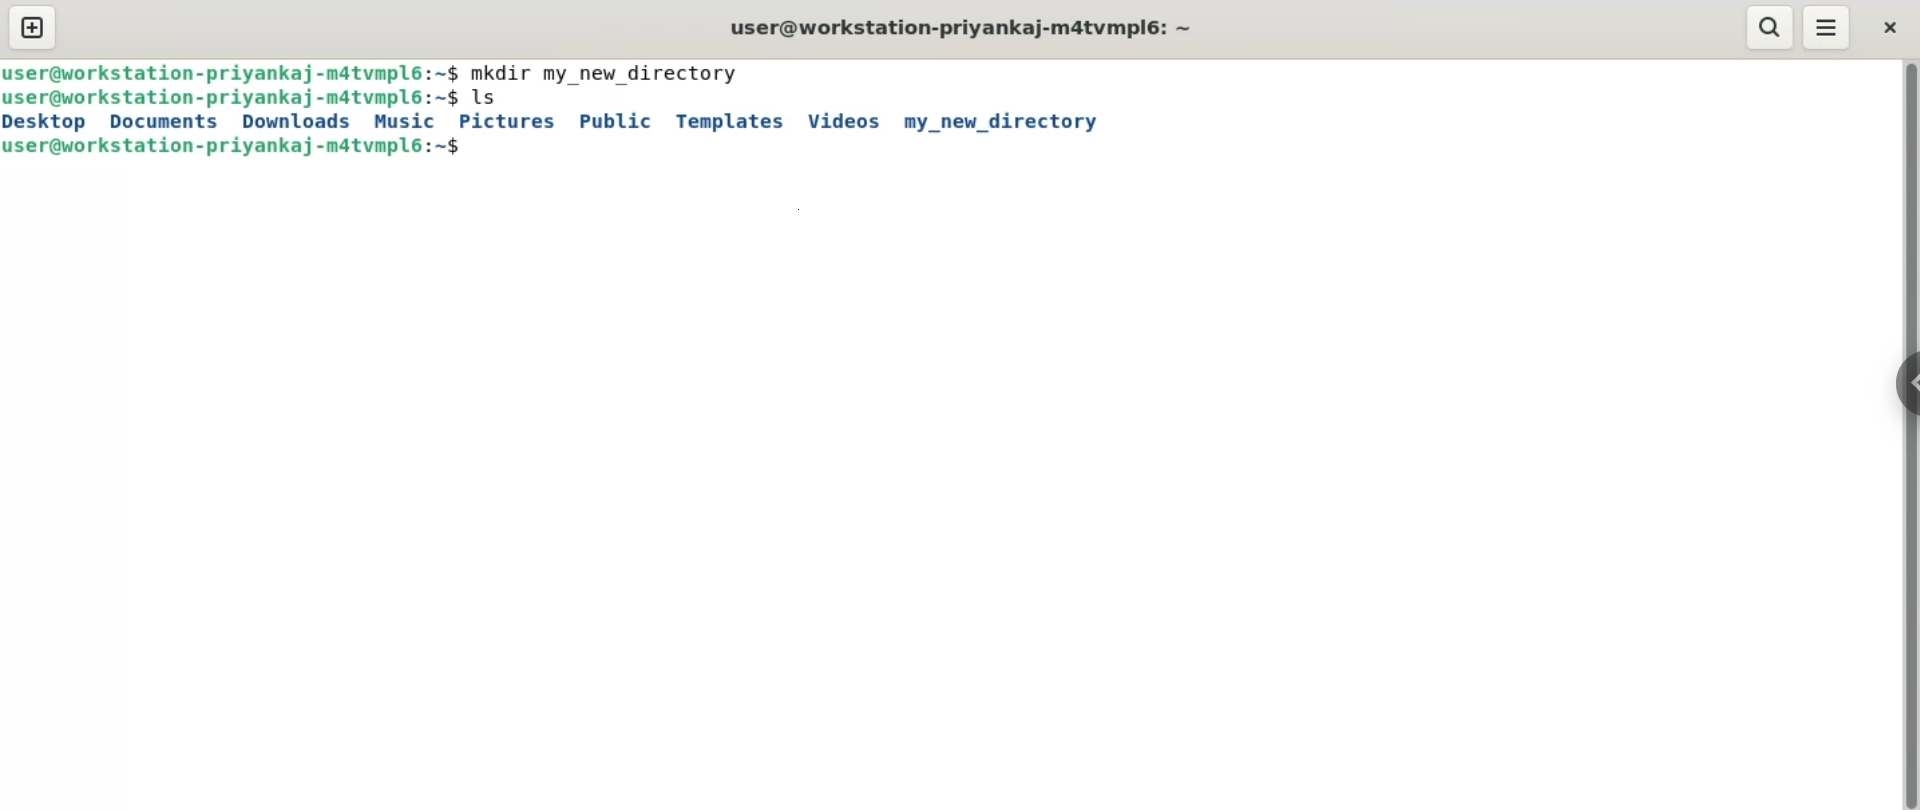 This screenshot has height=810, width=1920. Describe the element at coordinates (505, 120) in the screenshot. I see `pictures` at that location.